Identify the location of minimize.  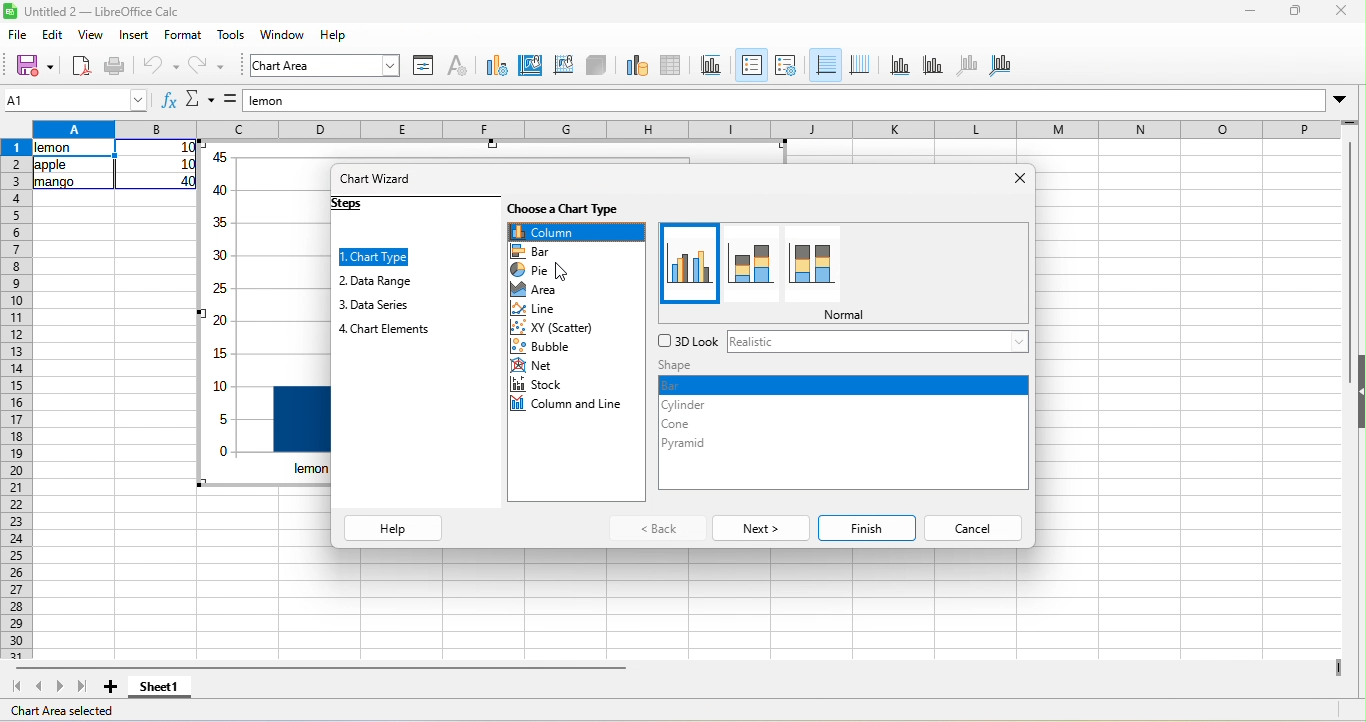
(1247, 12).